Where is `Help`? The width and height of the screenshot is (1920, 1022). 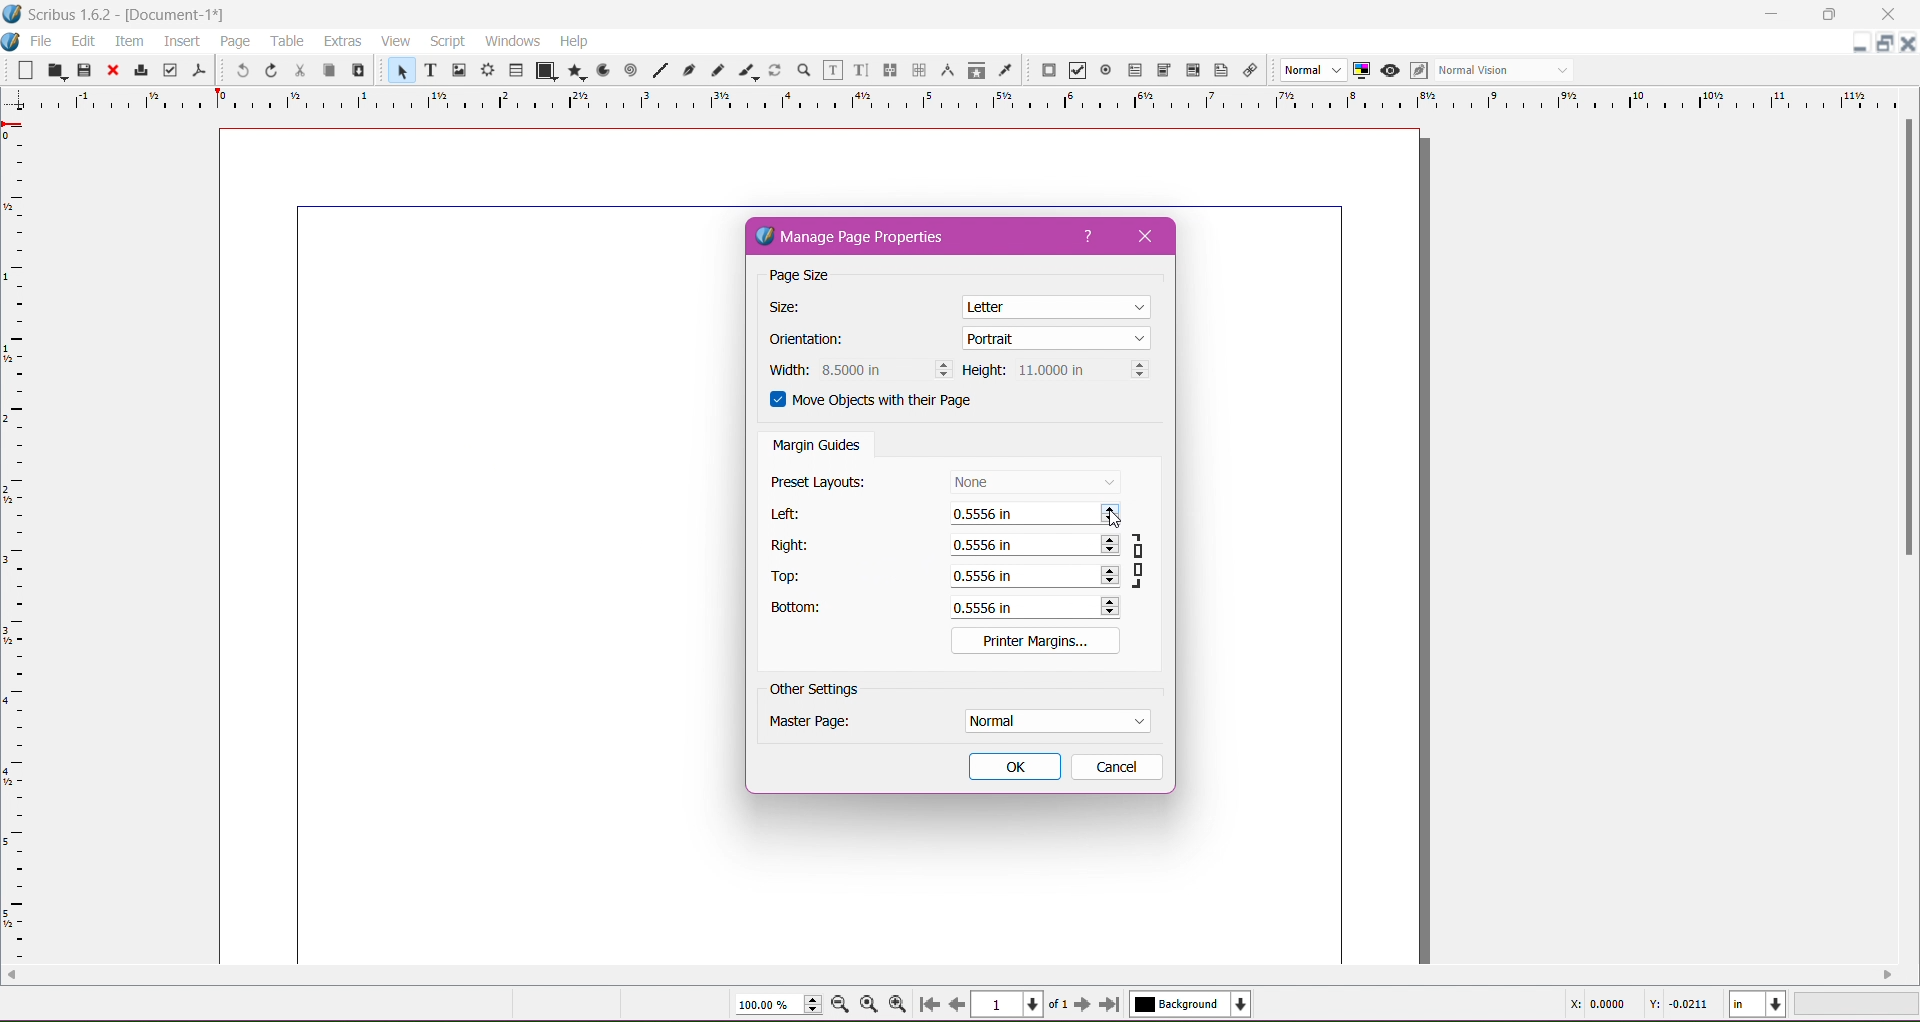 Help is located at coordinates (575, 41).